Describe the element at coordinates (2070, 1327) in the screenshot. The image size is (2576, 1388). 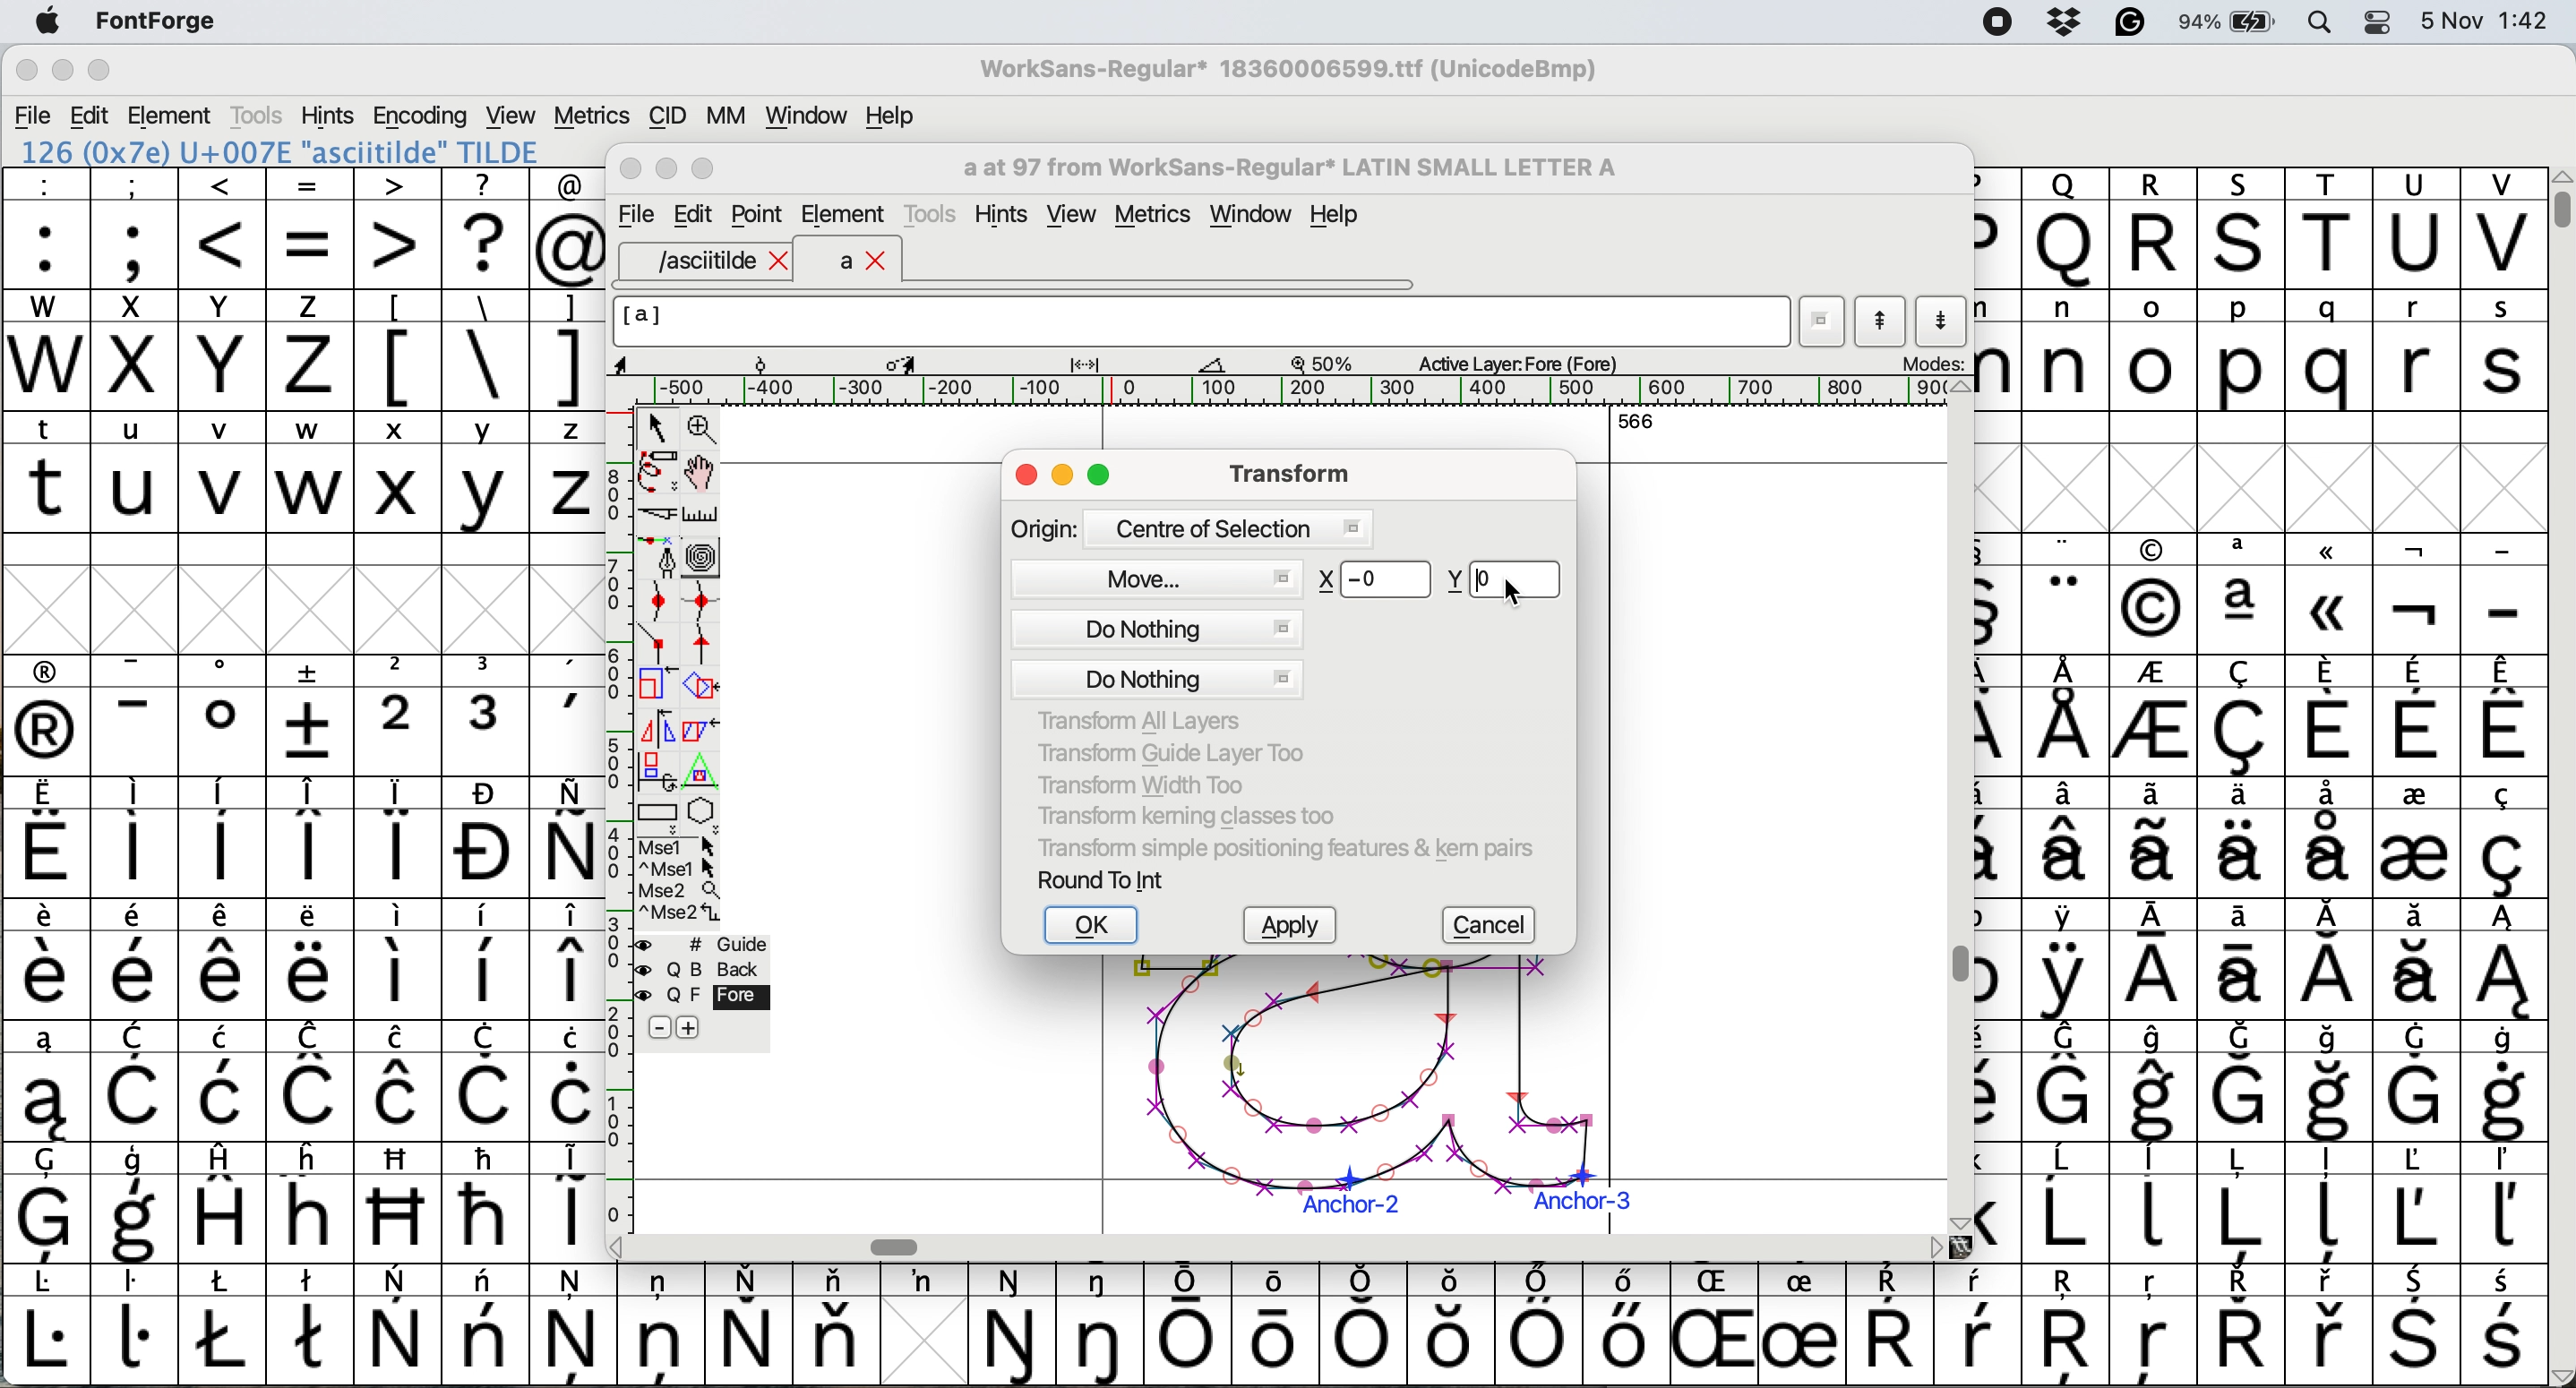
I see `` at that location.